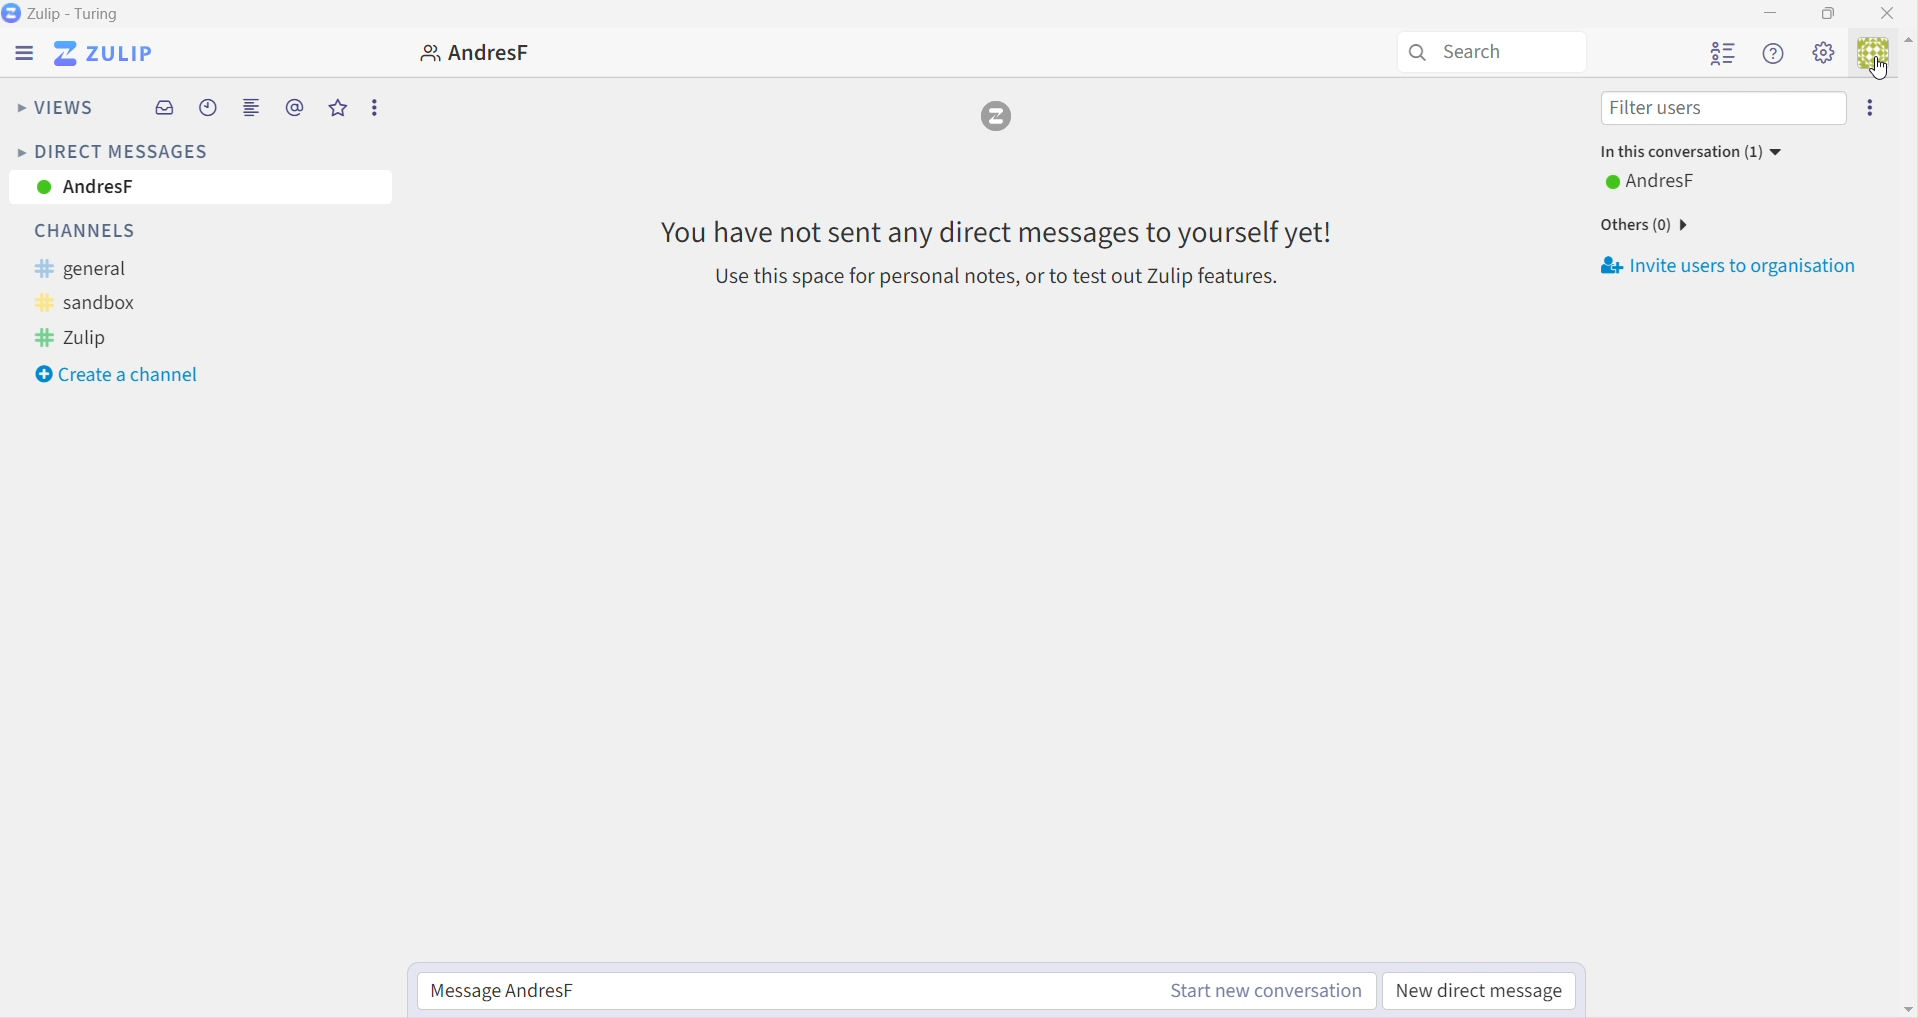  I want to click on AndresF, so click(197, 189).